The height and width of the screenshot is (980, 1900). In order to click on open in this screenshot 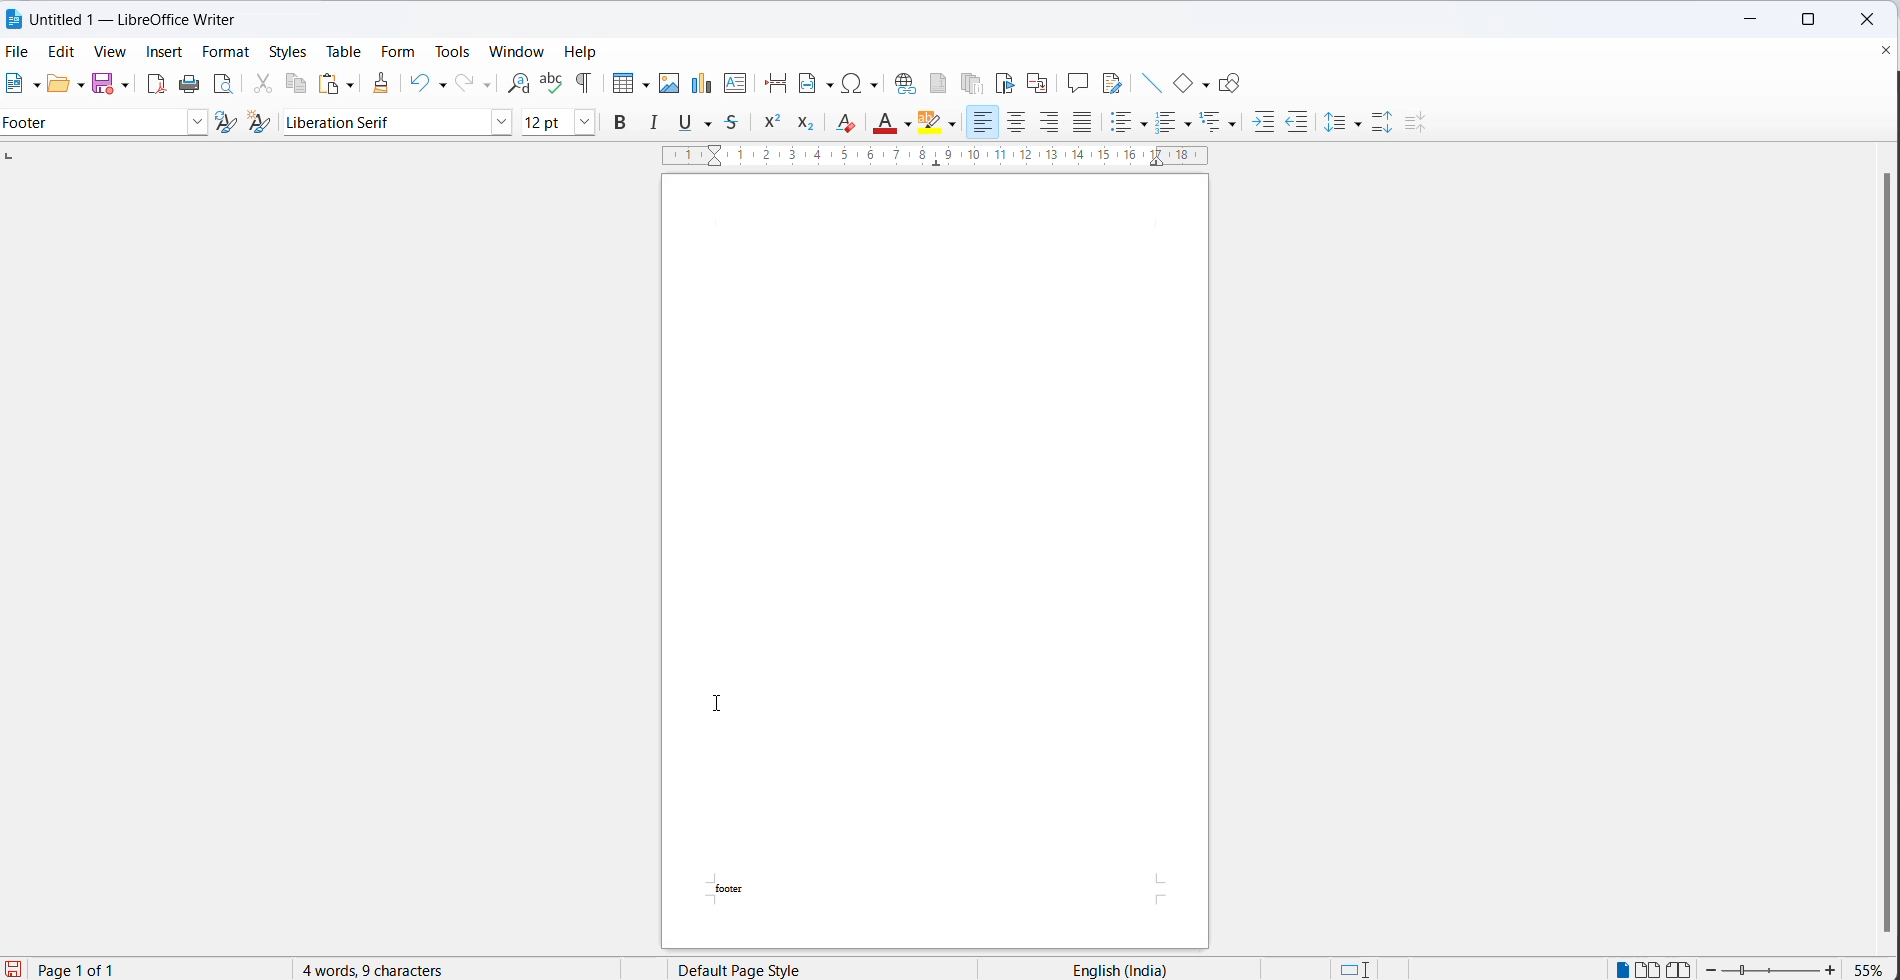, I will do `click(55, 85)`.